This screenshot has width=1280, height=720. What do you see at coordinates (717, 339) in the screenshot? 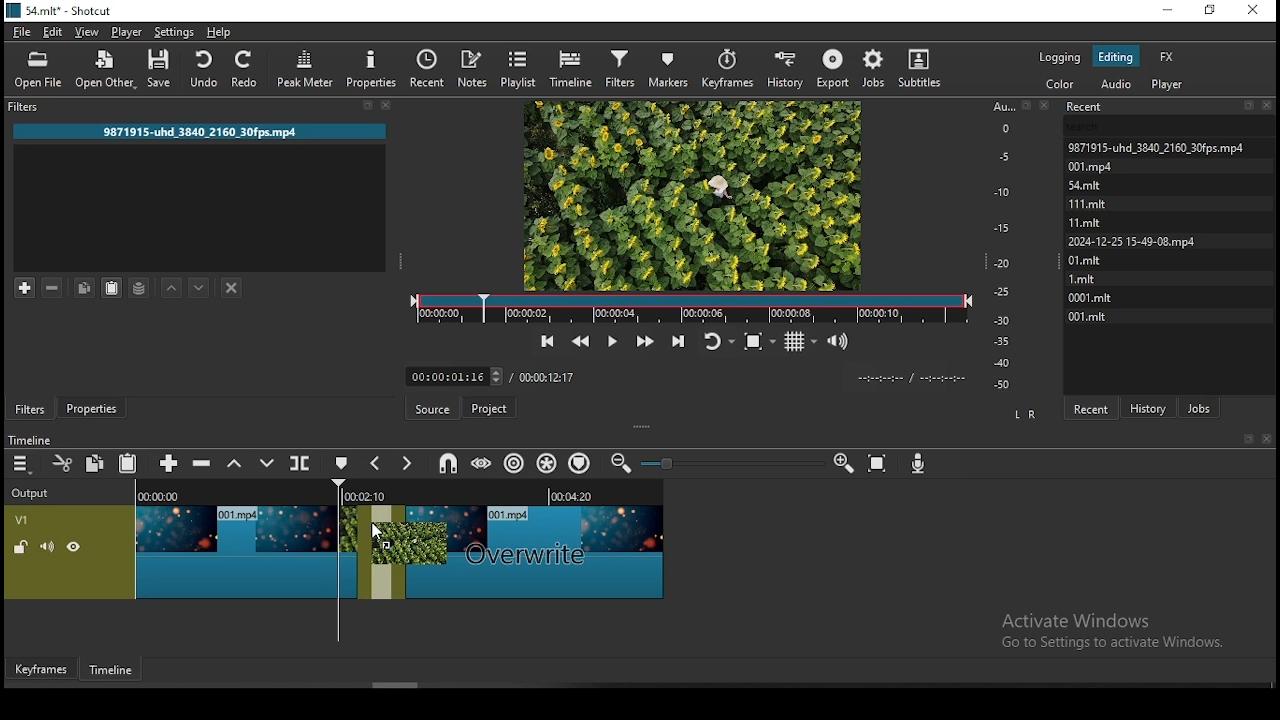
I see `toggle player looping` at bounding box center [717, 339].